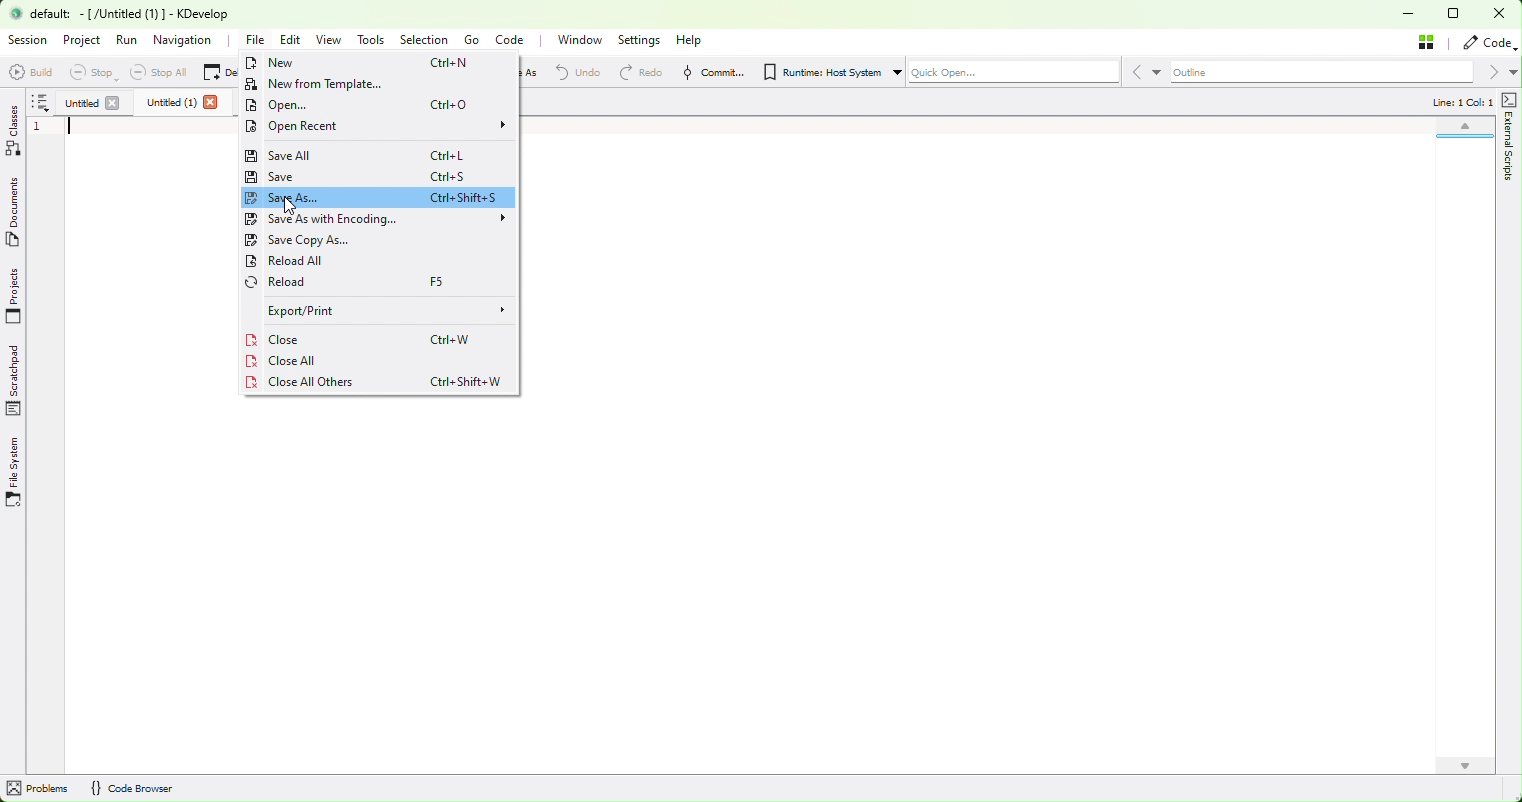 This screenshot has height=802, width=1522. Describe the element at coordinates (1510, 138) in the screenshot. I see `external scripts` at that location.